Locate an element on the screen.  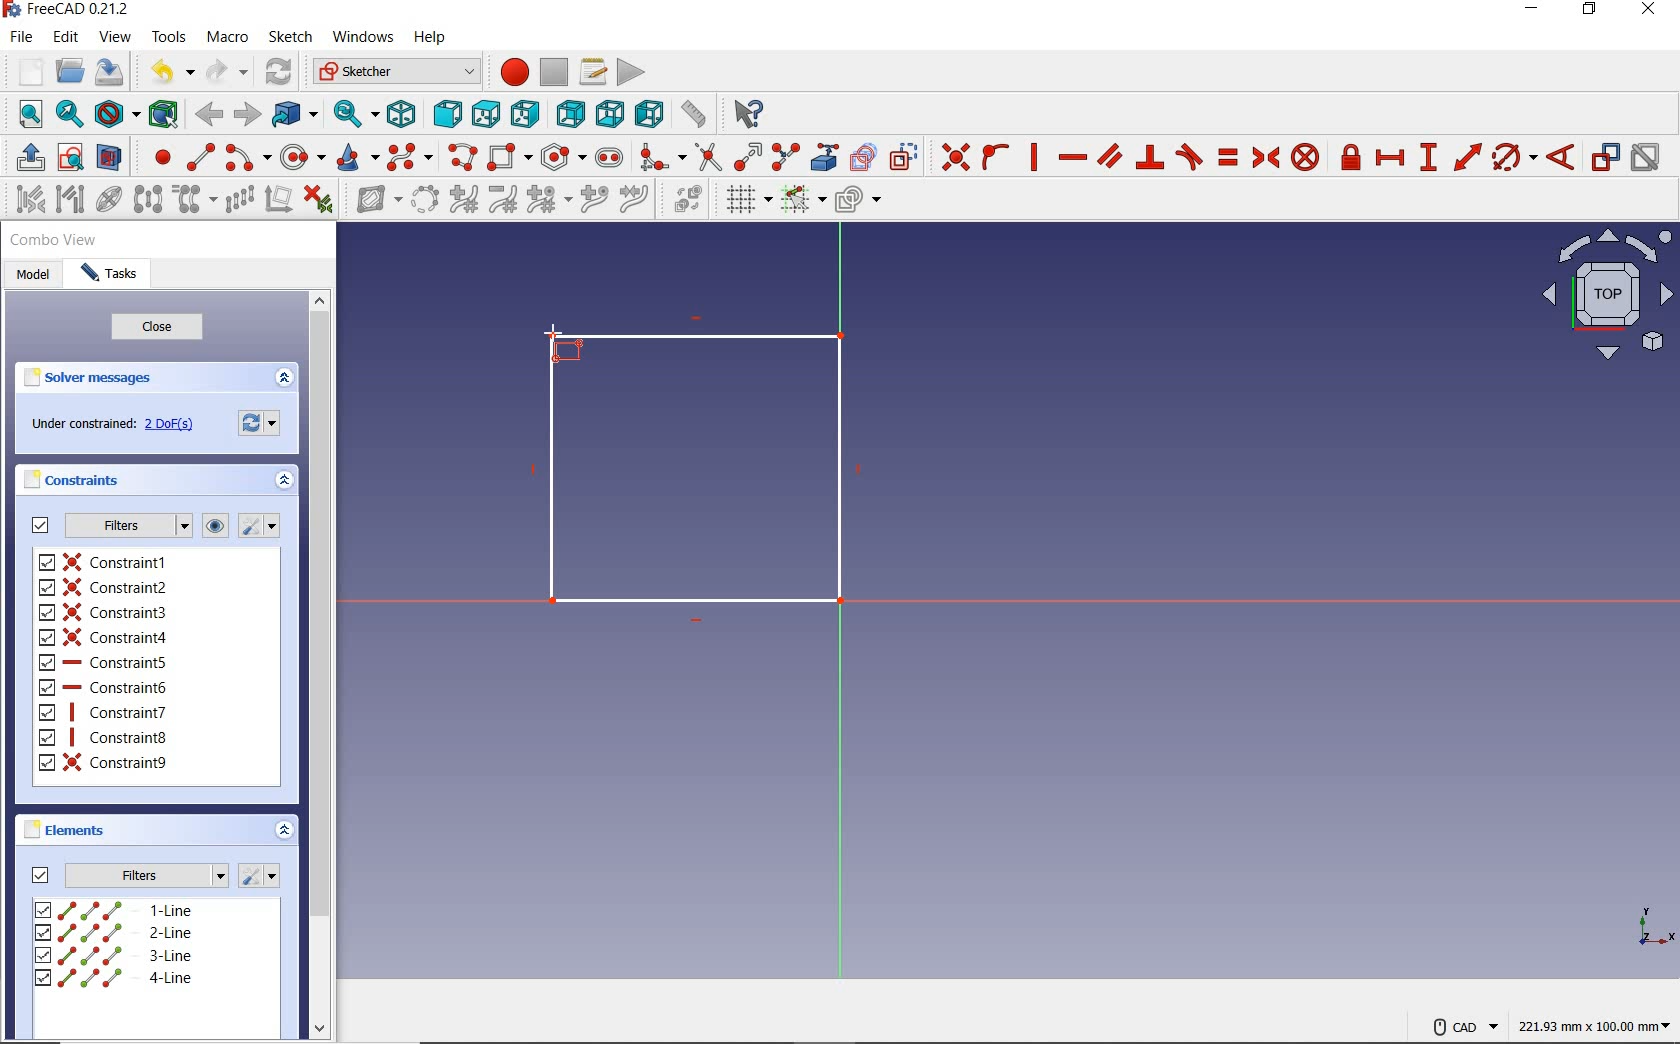
constrain perpendicular is located at coordinates (1150, 157).